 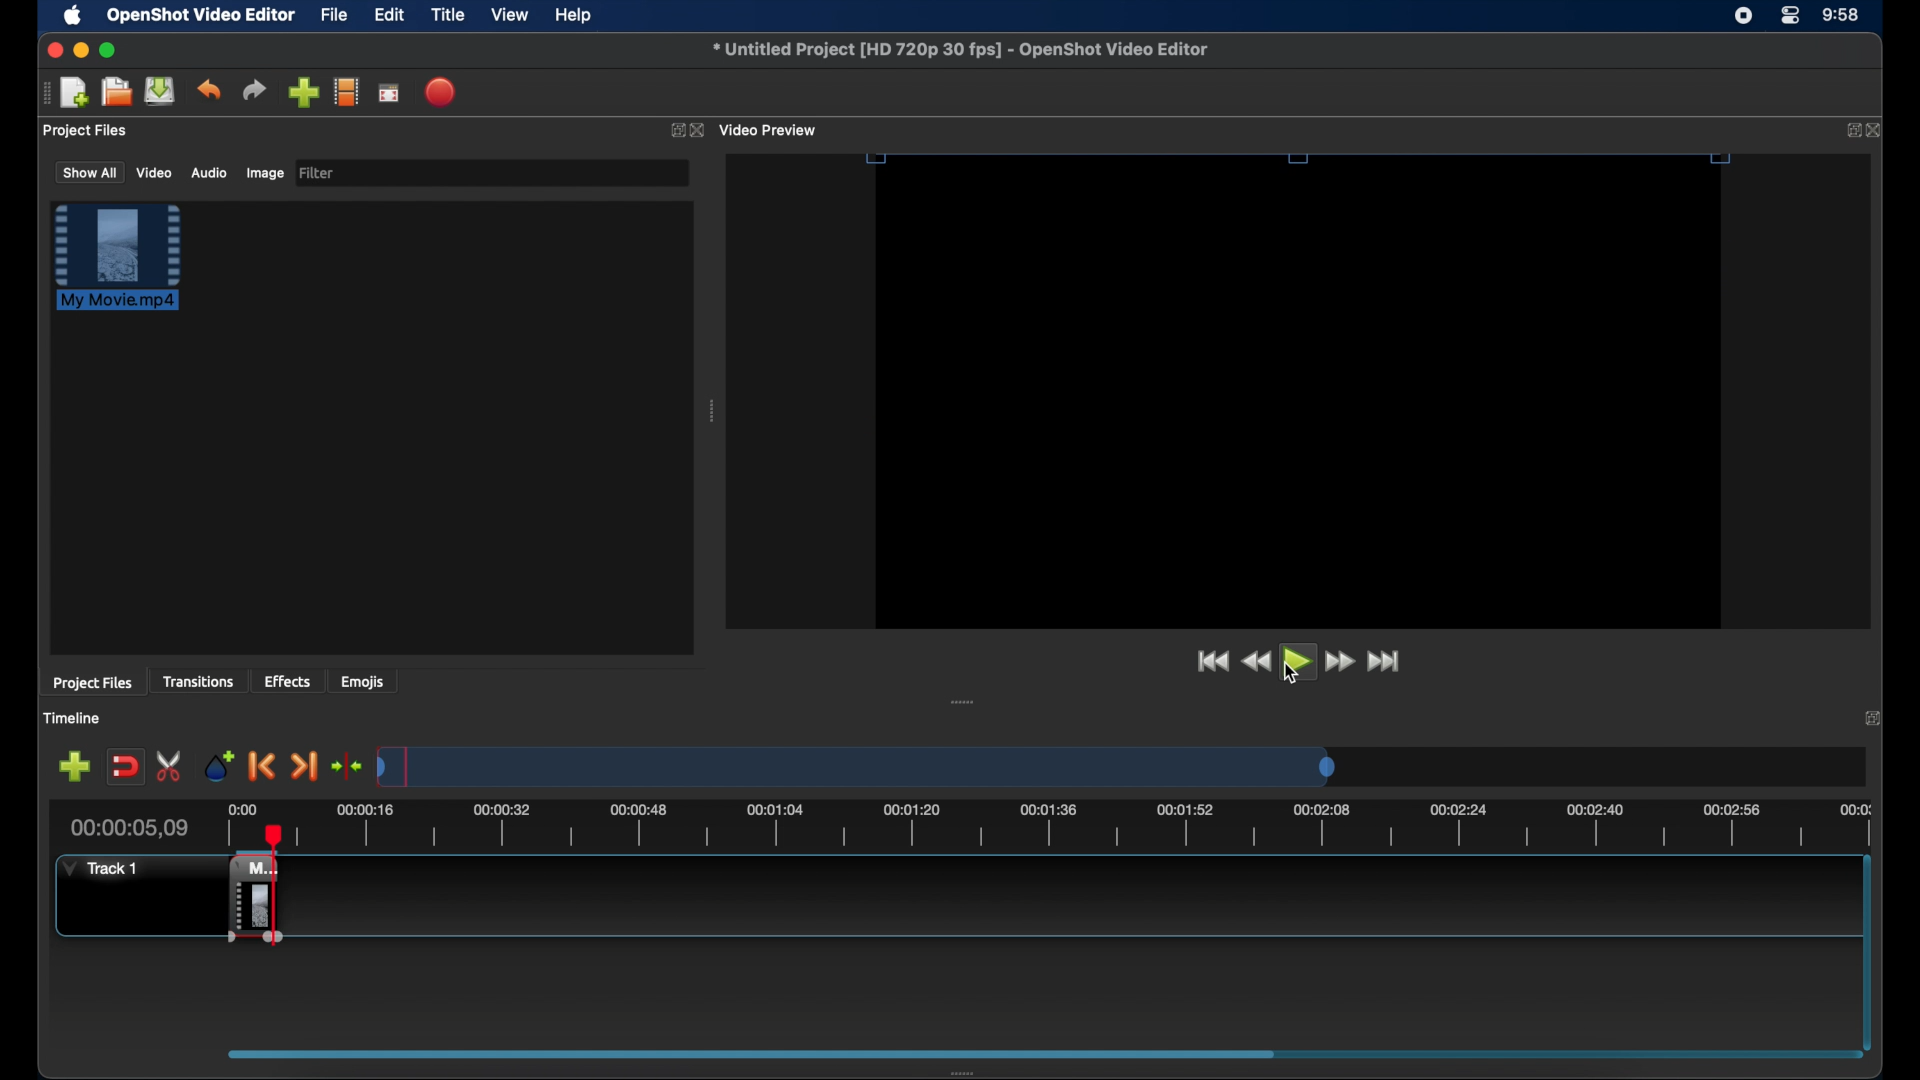 What do you see at coordinates (127, 267) in the screenshot?
I see `clip highlighted` at bounding box center [127, 267].